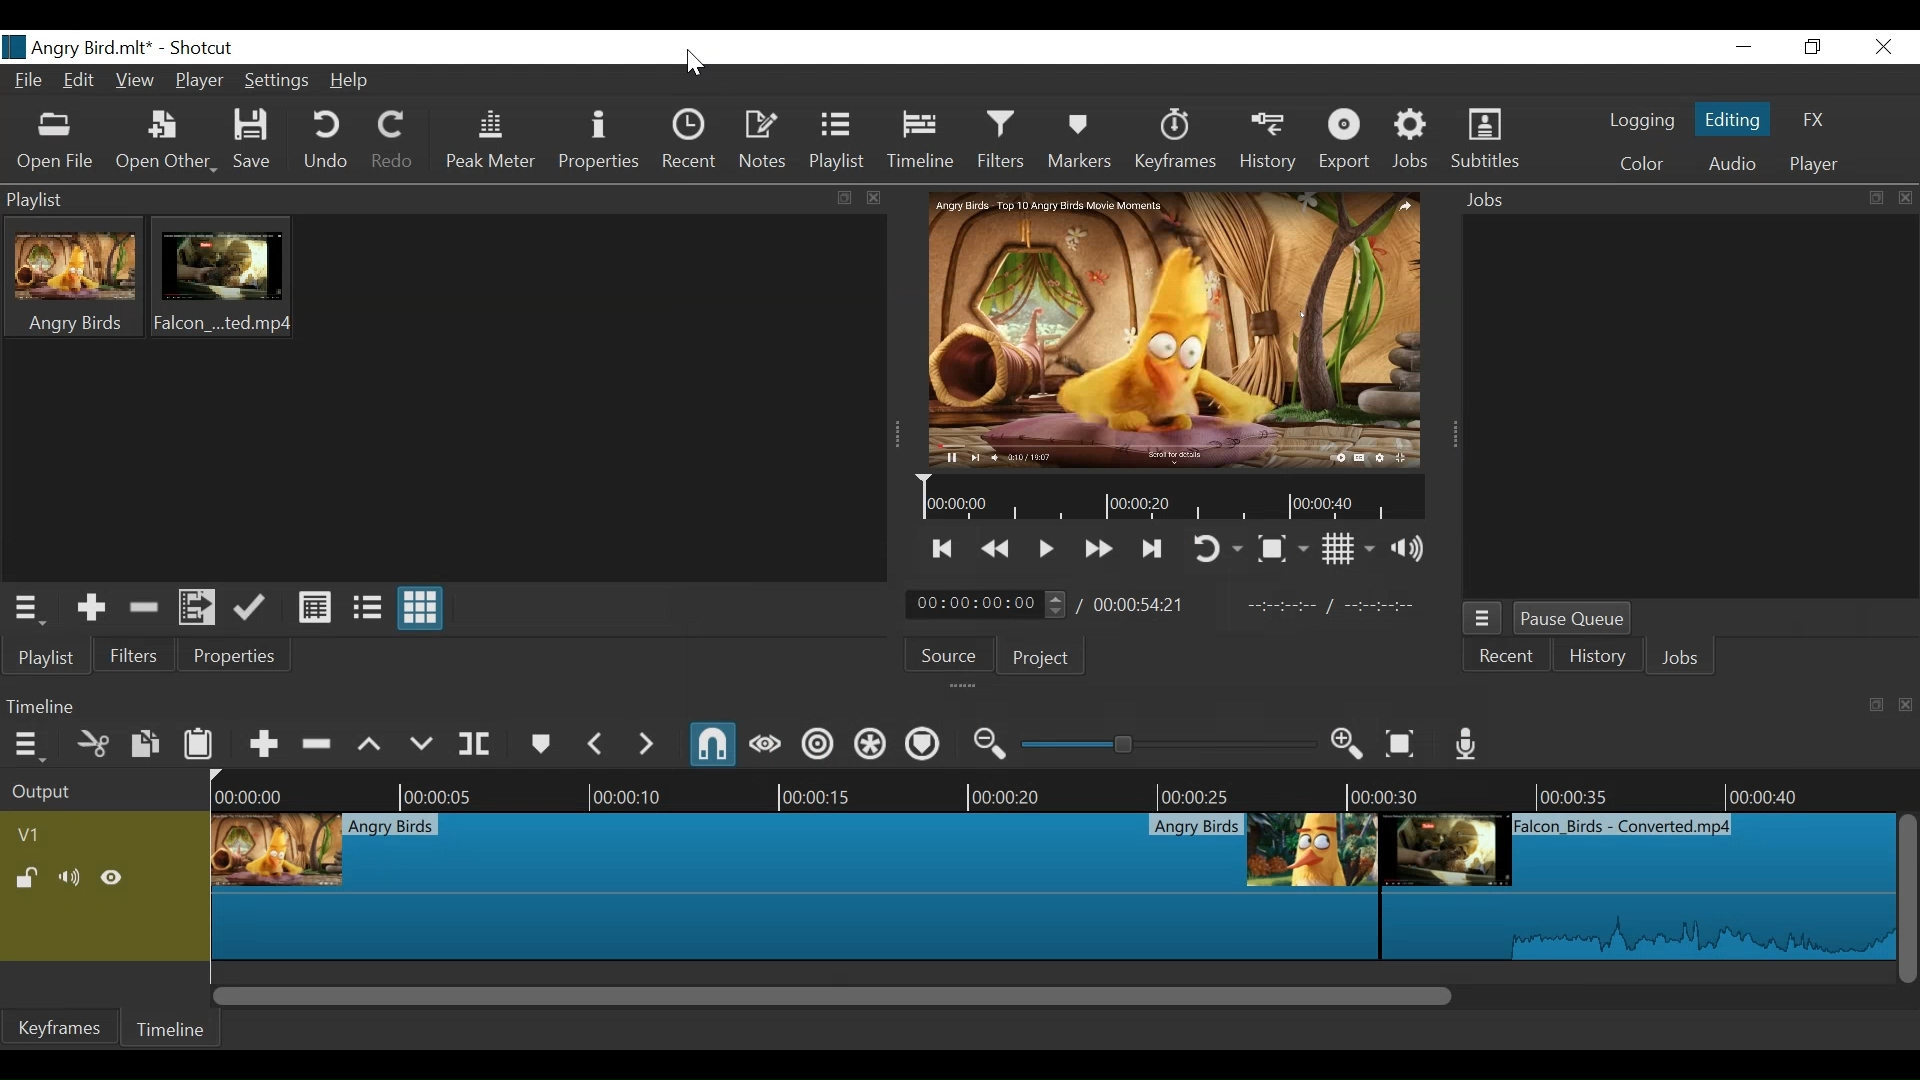 The image size is (1920, 1080). What do you see at coordinates (838, 141) in the screenshot?
I see `Playlist` at bounding box center [838, 141].